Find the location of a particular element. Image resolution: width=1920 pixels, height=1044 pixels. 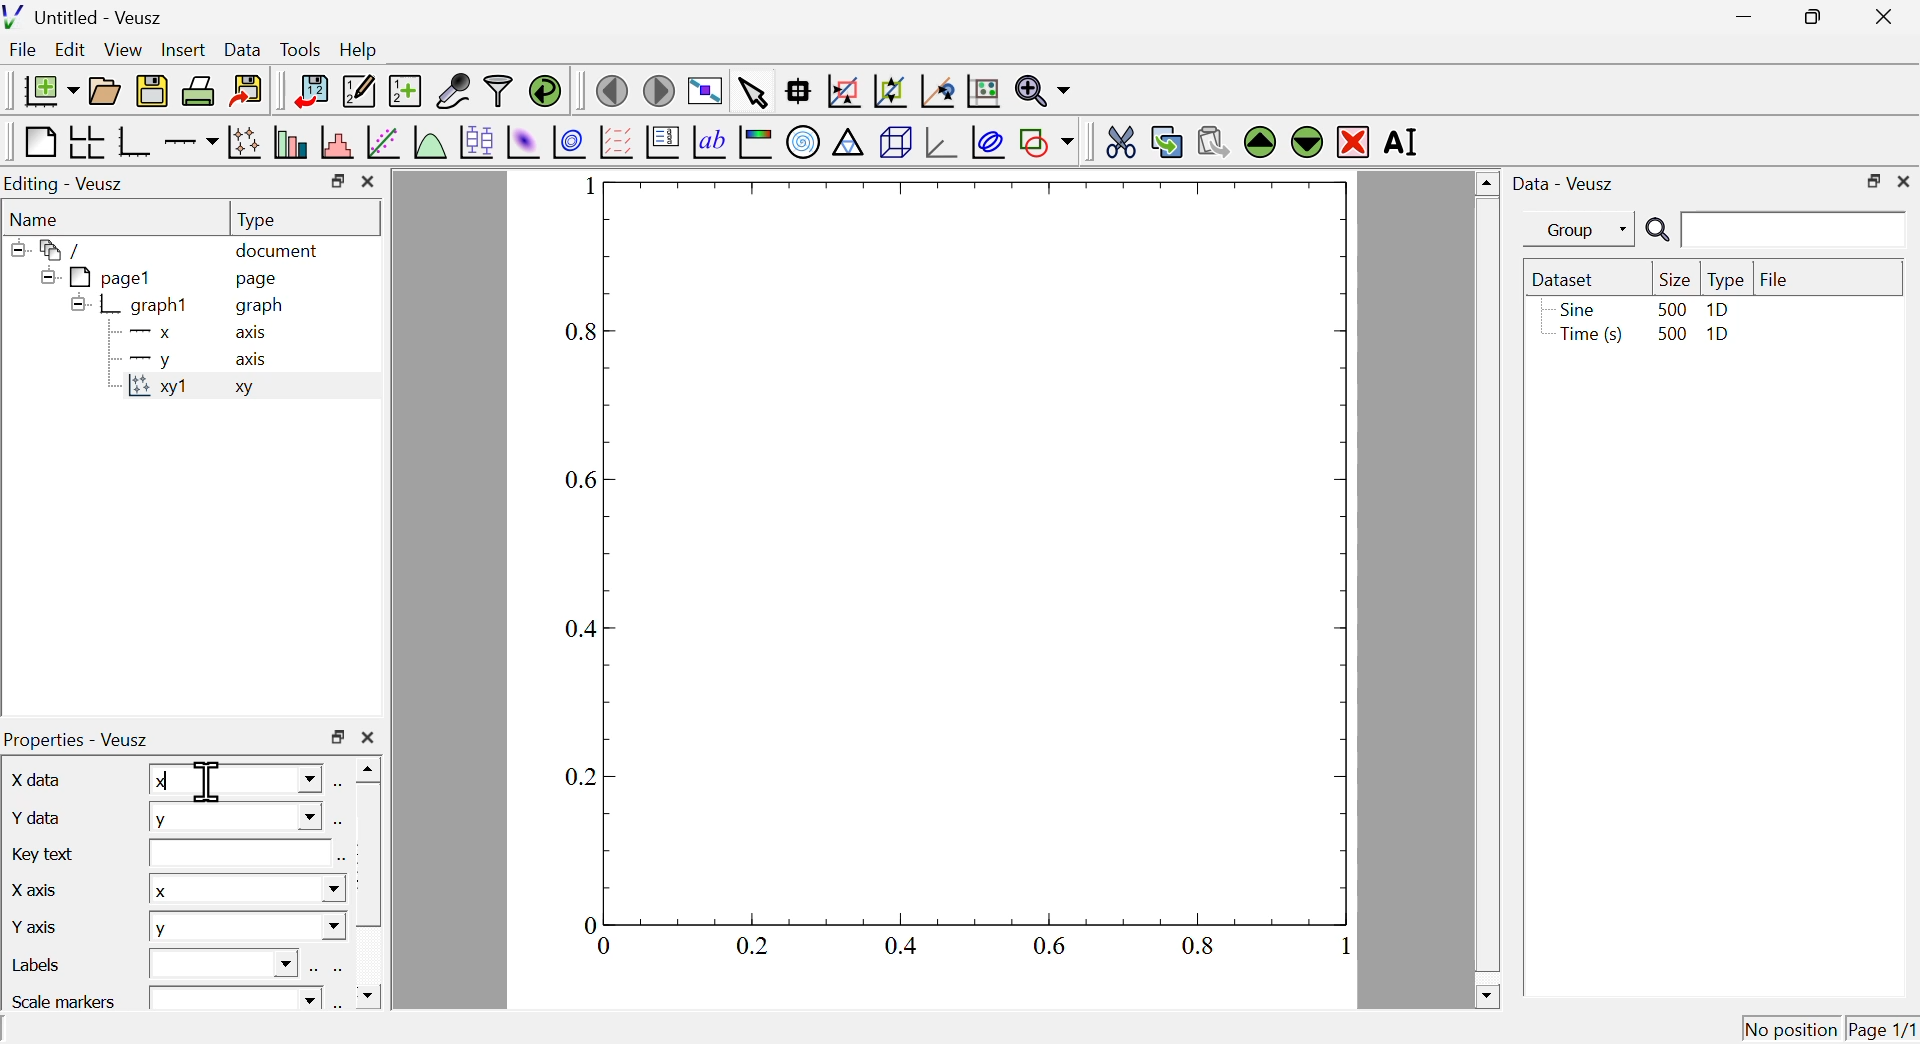

size is located at coordinates (1672, 279).